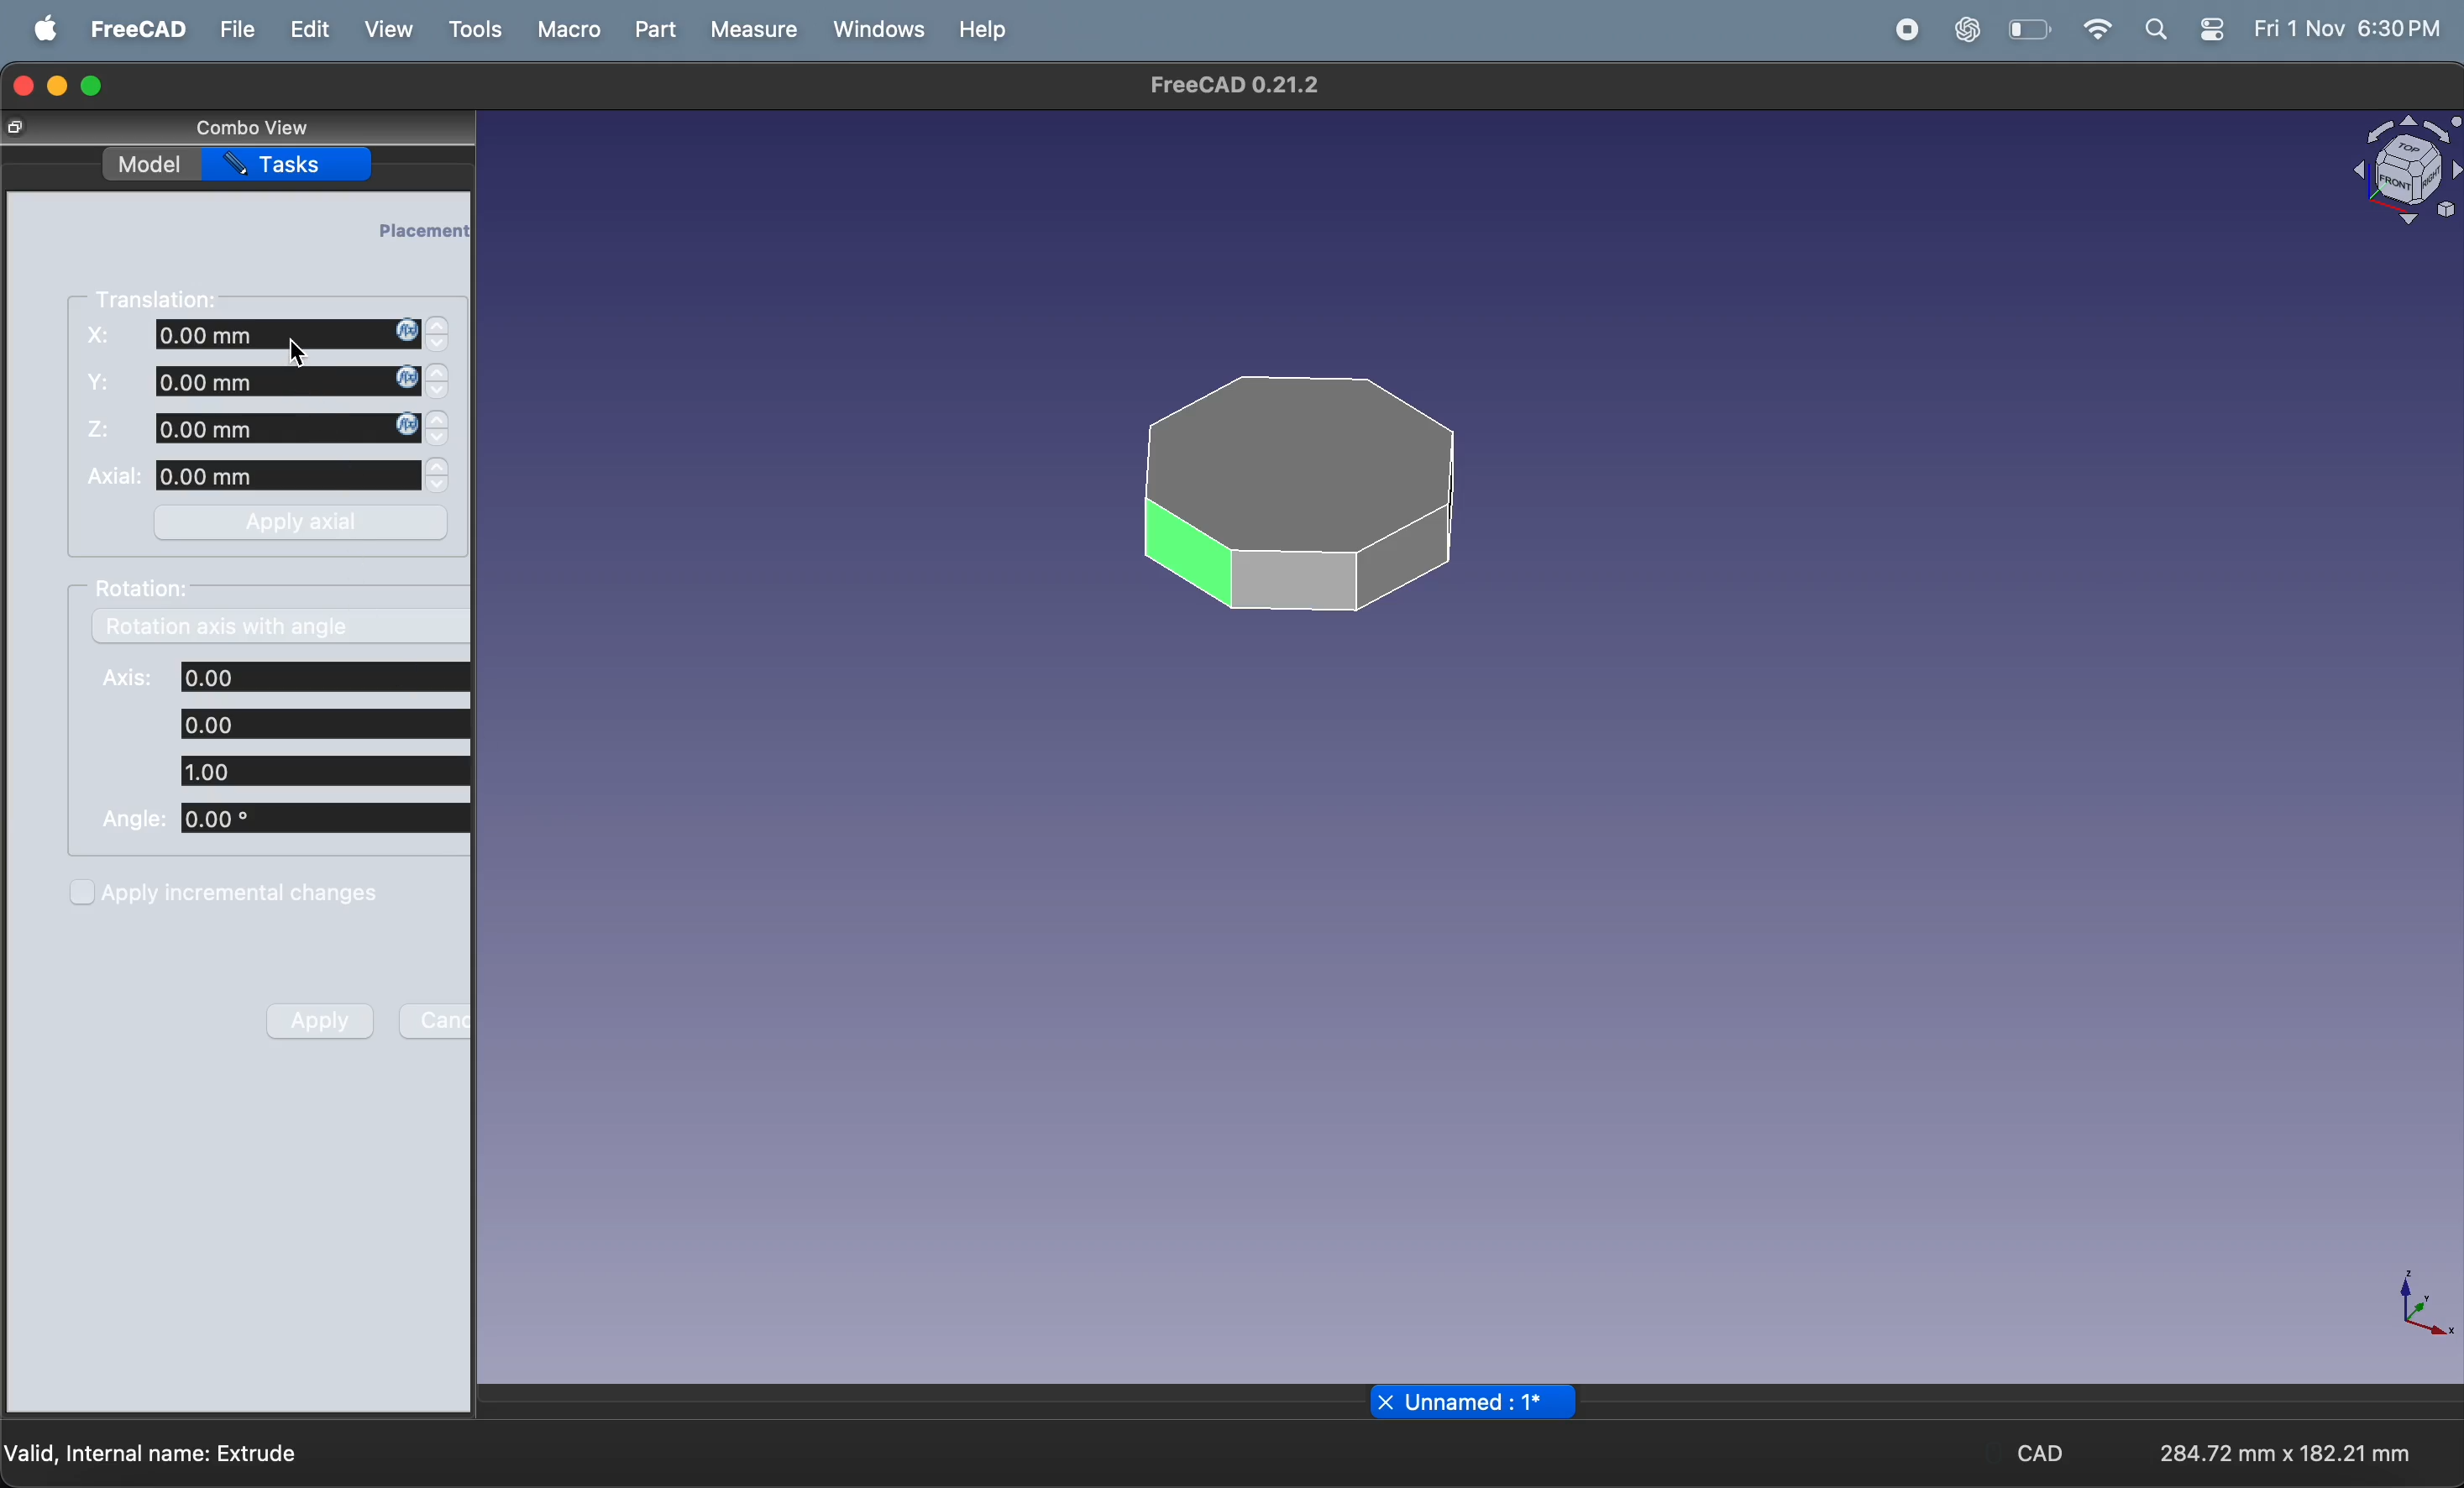  I want to click on cursor, so click(298, 352).